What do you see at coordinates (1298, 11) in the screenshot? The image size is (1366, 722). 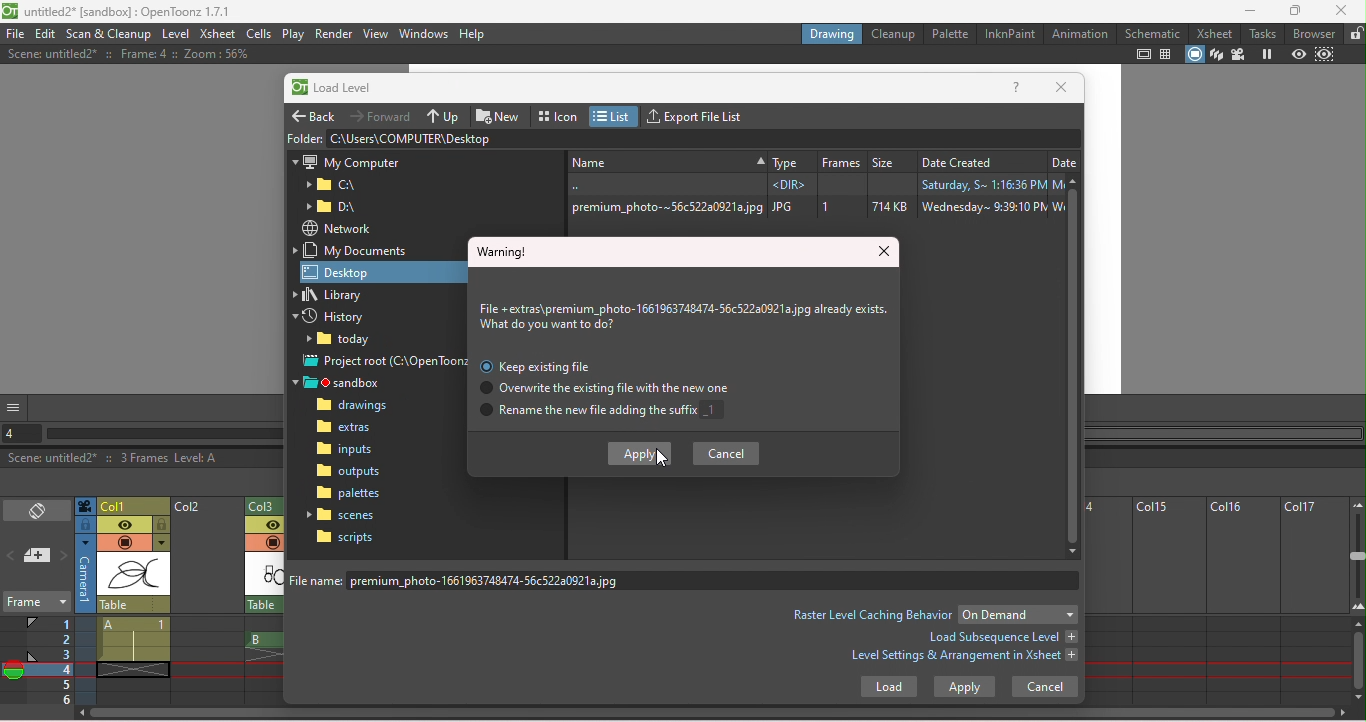 I see `Maximize` at bounding box center [1298, 11].